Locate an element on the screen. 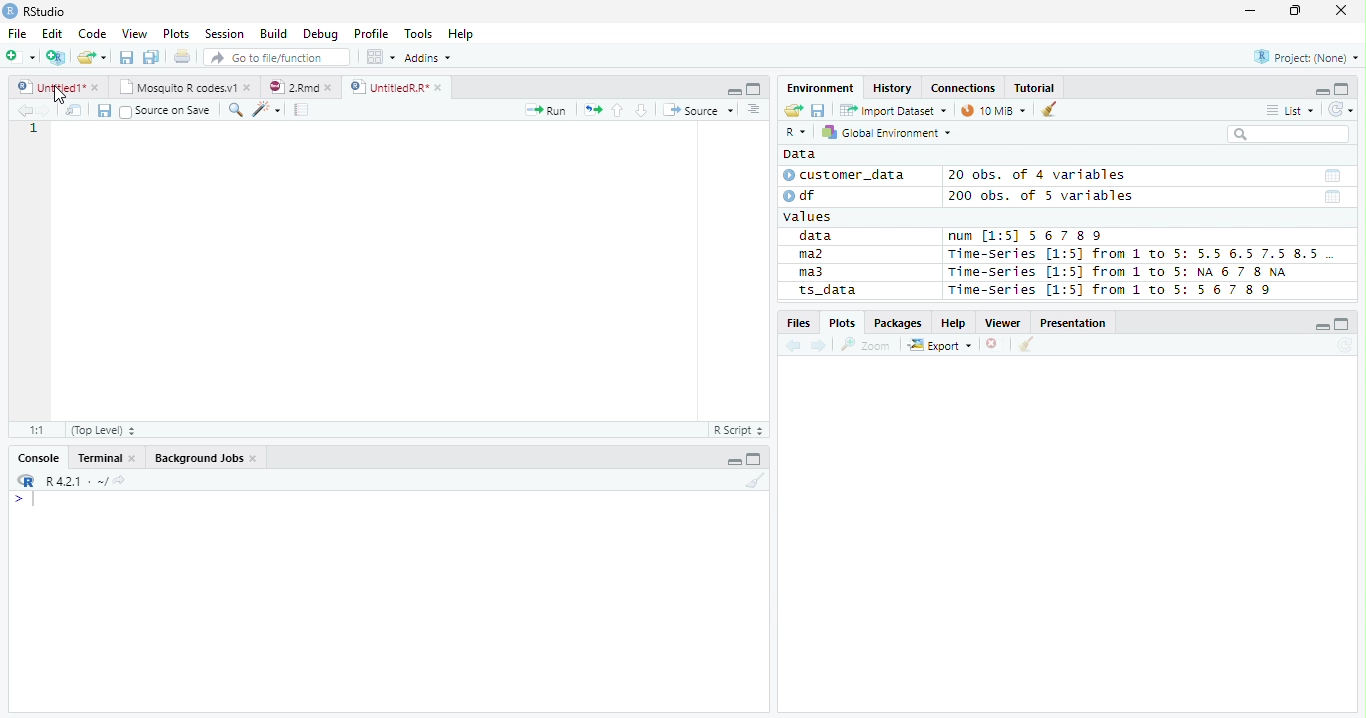 The height and width of the screenshot is (718, 1366). Session is located at coordinates (223, 33).